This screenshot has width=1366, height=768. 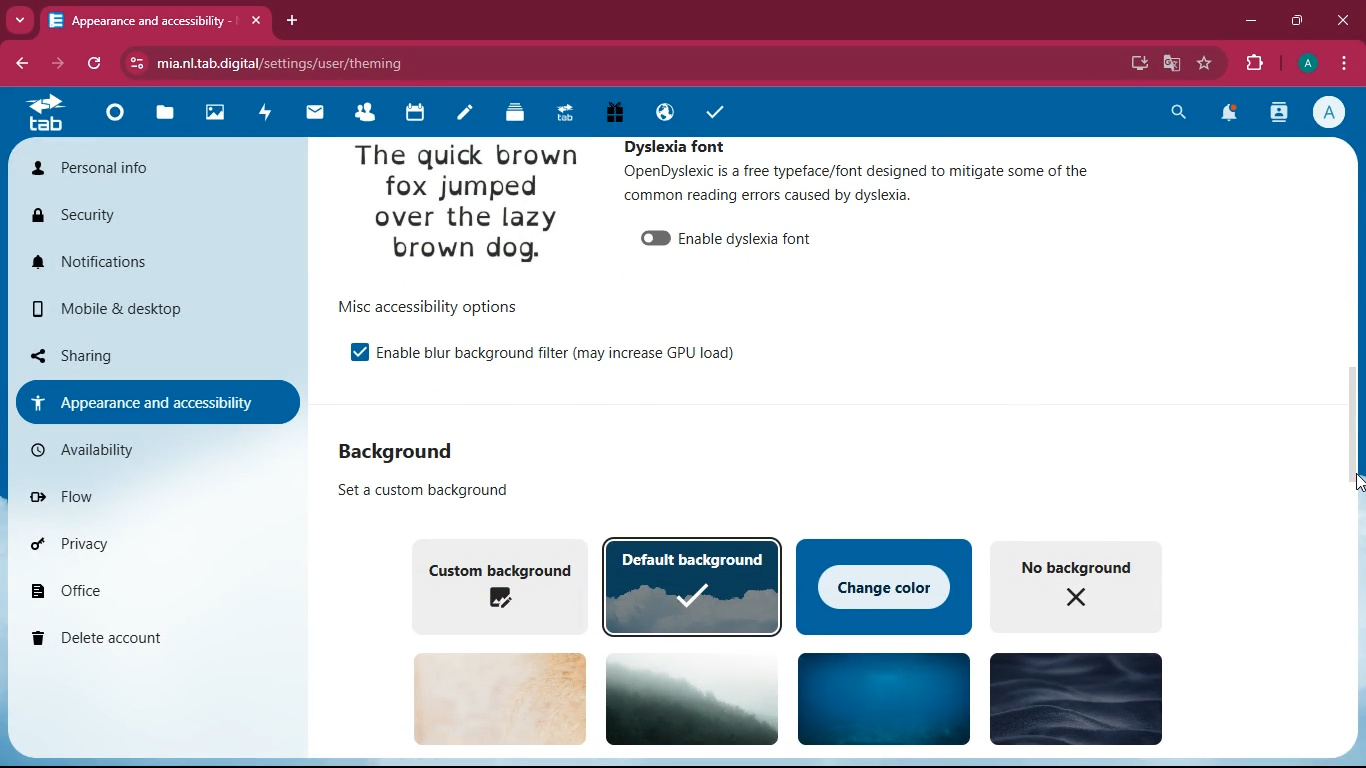 I want to click on maximize, so click(x=1299, y=21).